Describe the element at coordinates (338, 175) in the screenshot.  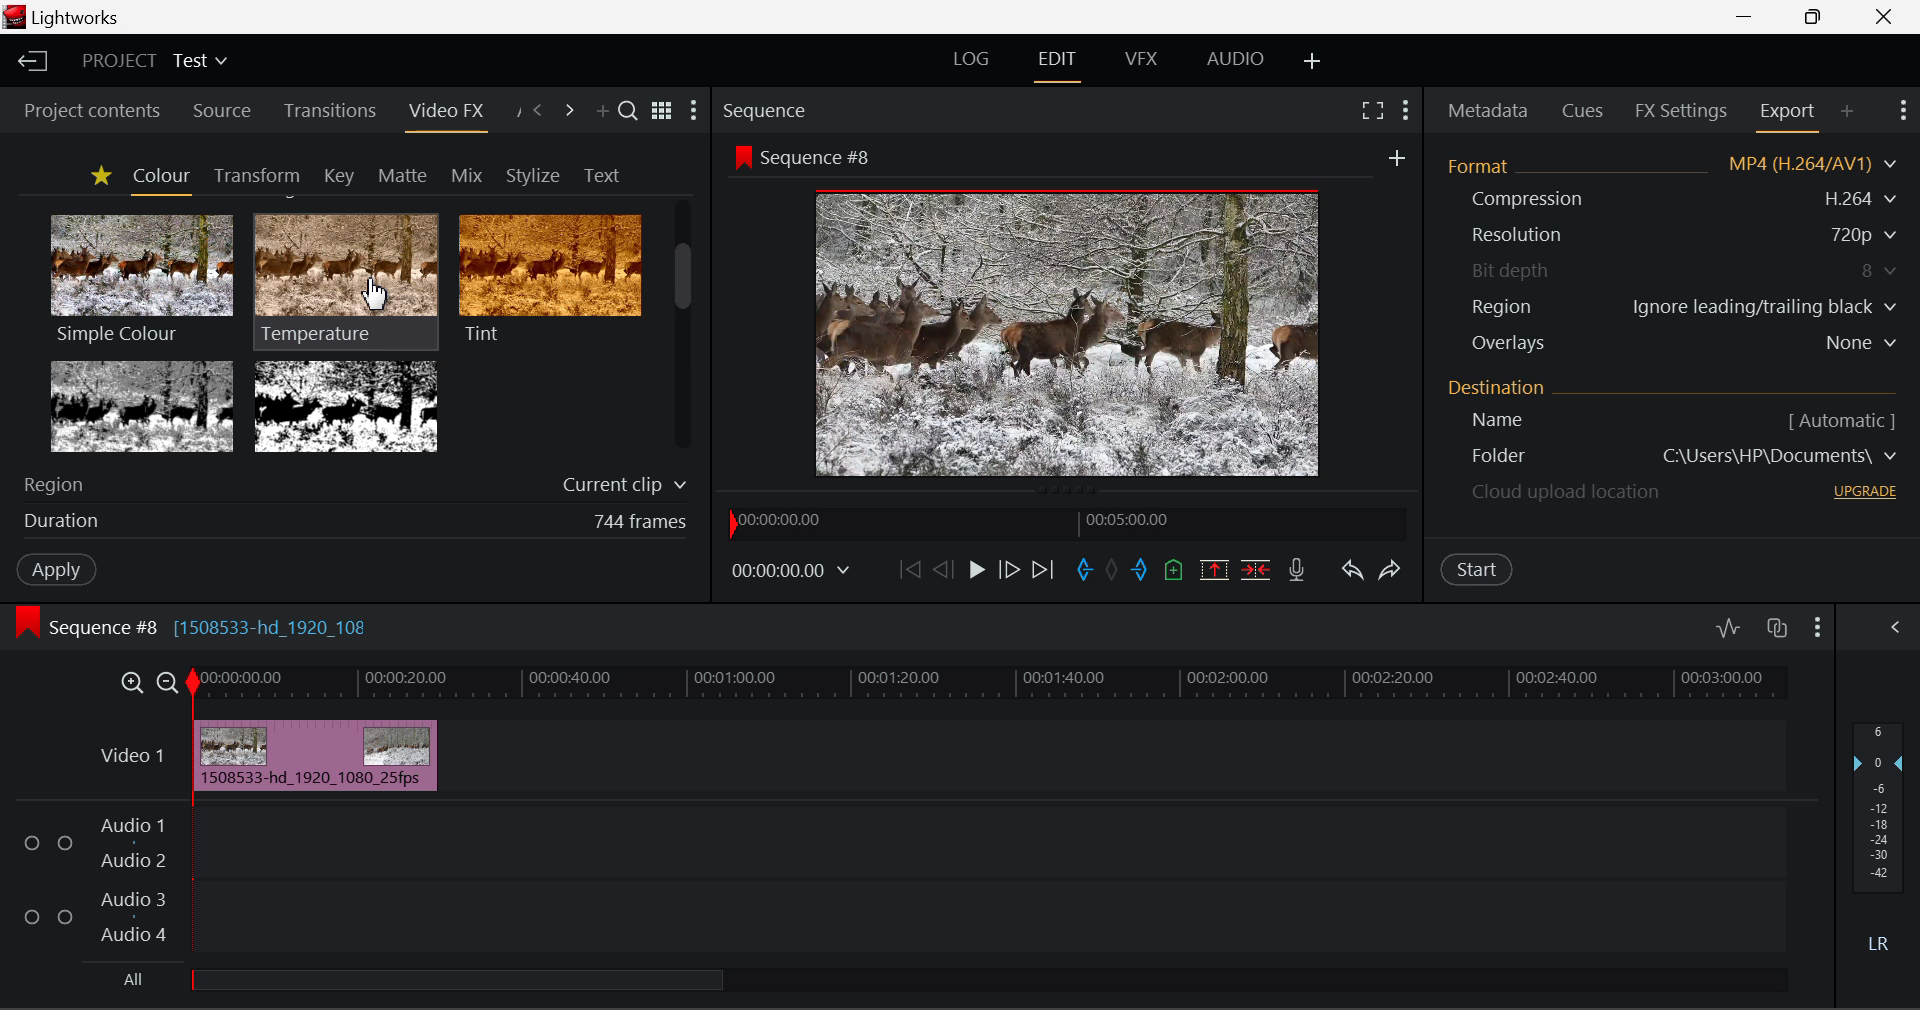
I see `Key` at that location.